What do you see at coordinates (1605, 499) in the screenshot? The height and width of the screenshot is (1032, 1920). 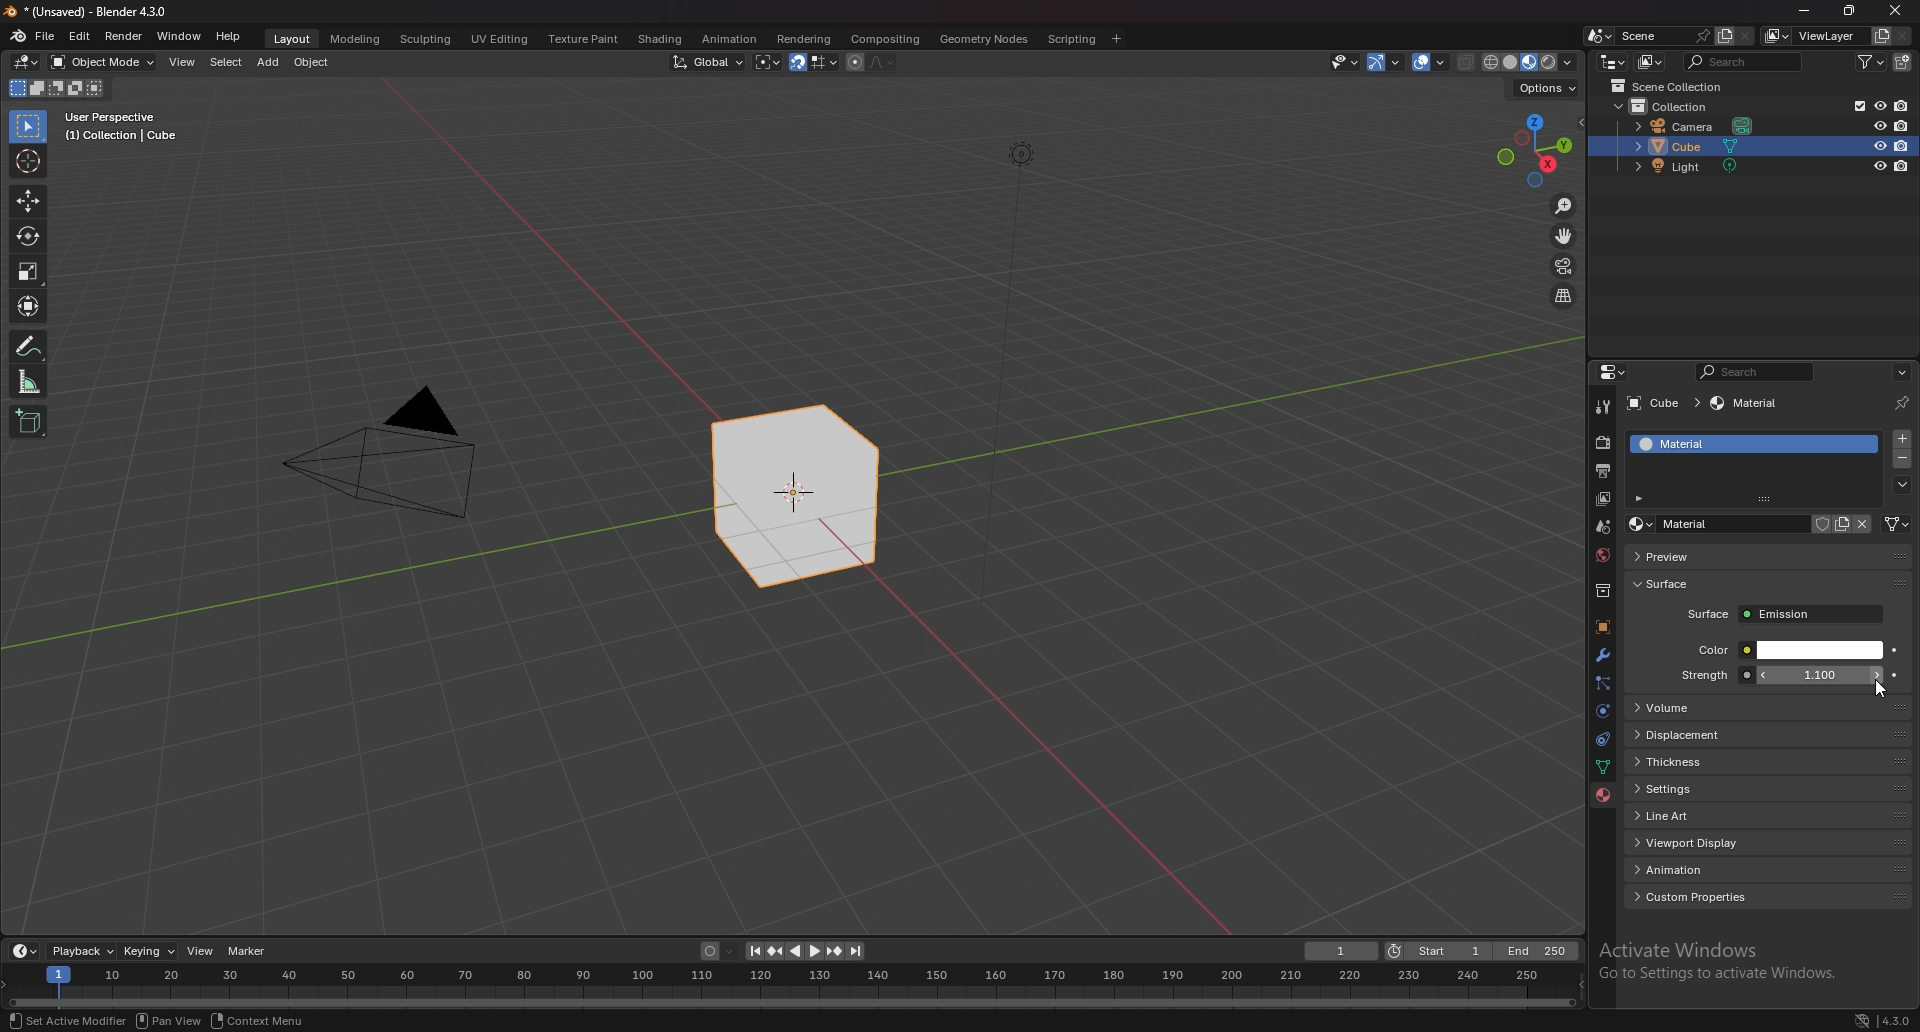 I see `viewlayer` at bounding box center [1605, 499].